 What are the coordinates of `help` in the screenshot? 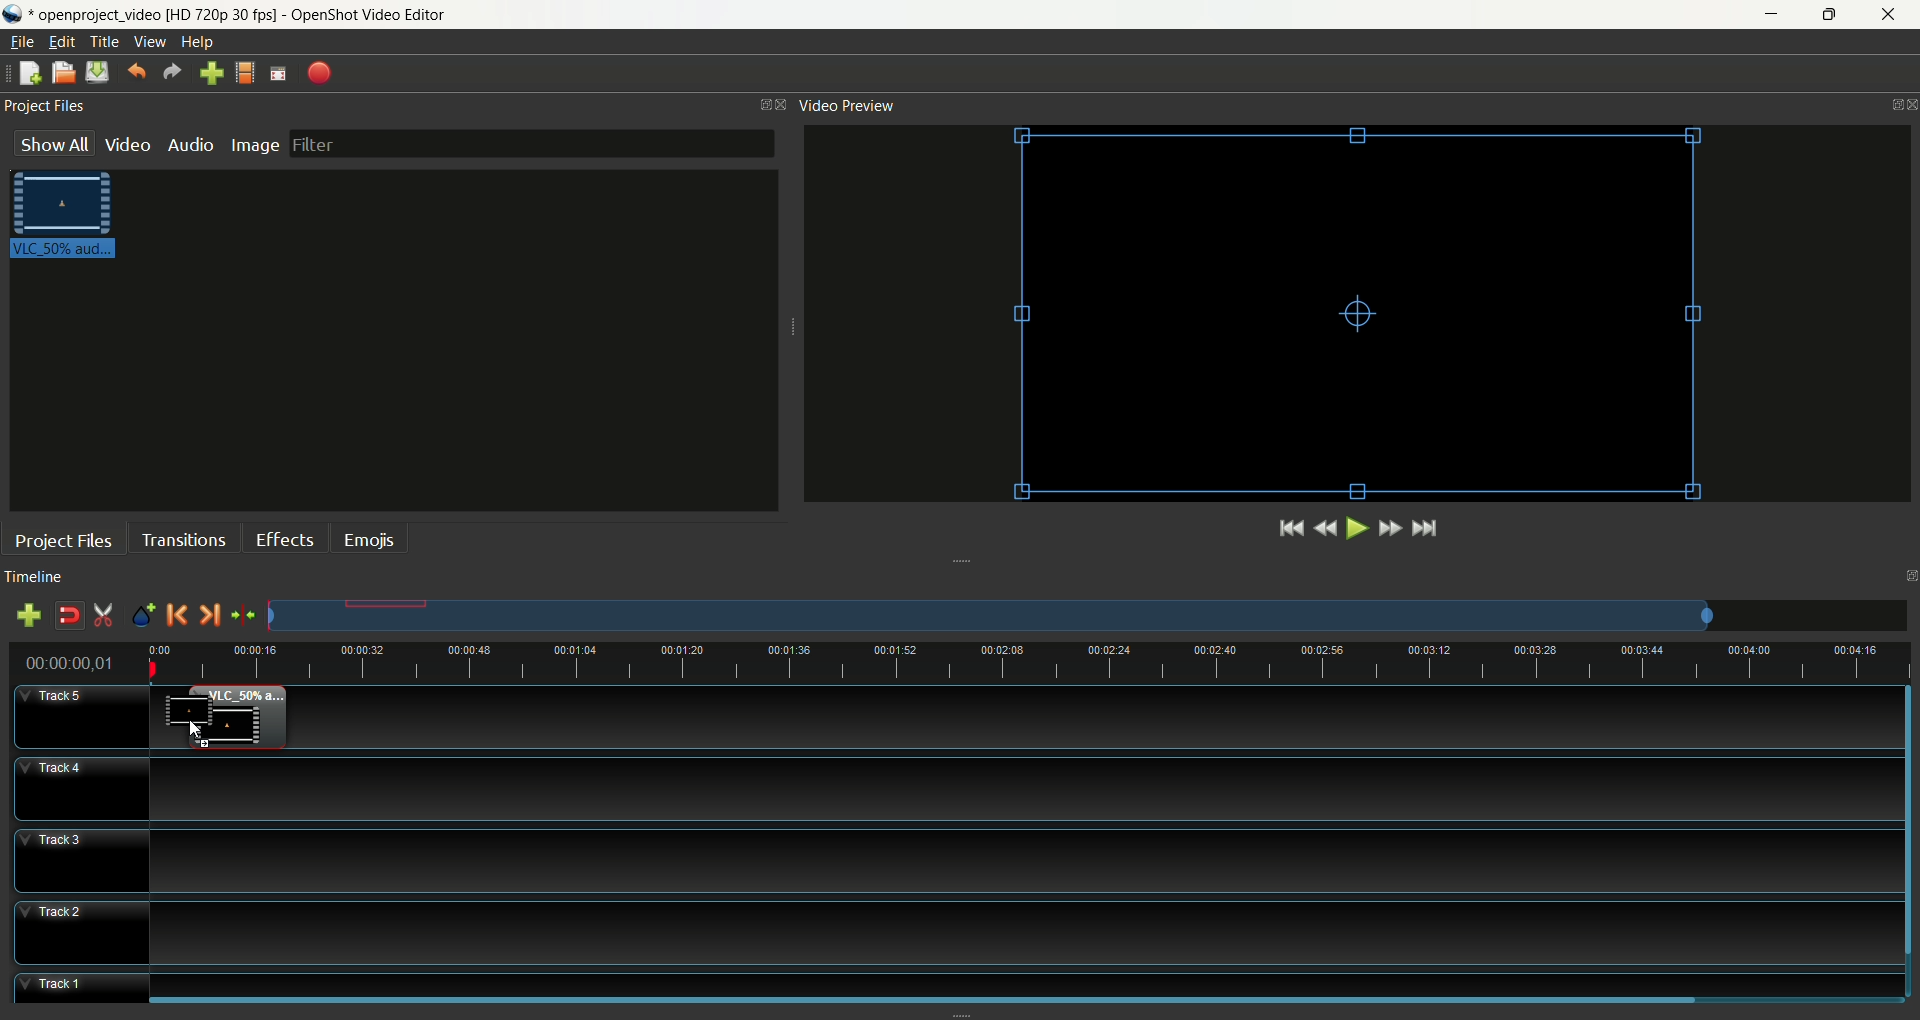 It's located at (195, 43).